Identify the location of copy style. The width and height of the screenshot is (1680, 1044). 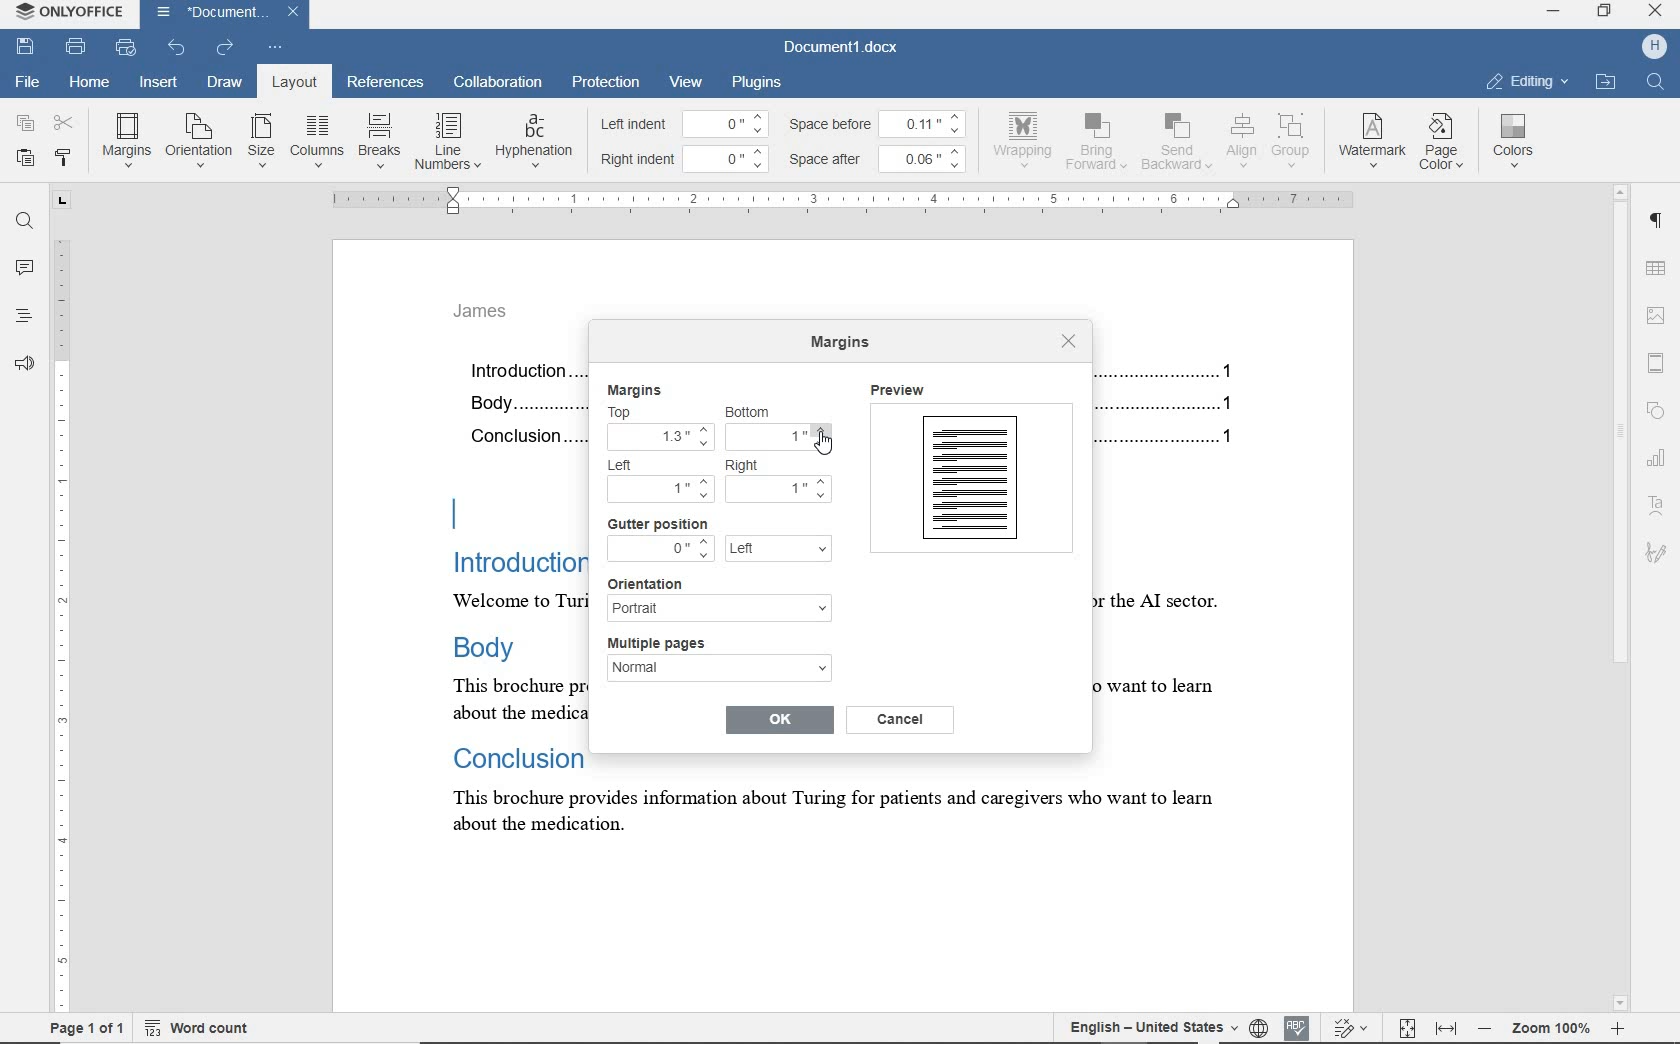
(64, 159).